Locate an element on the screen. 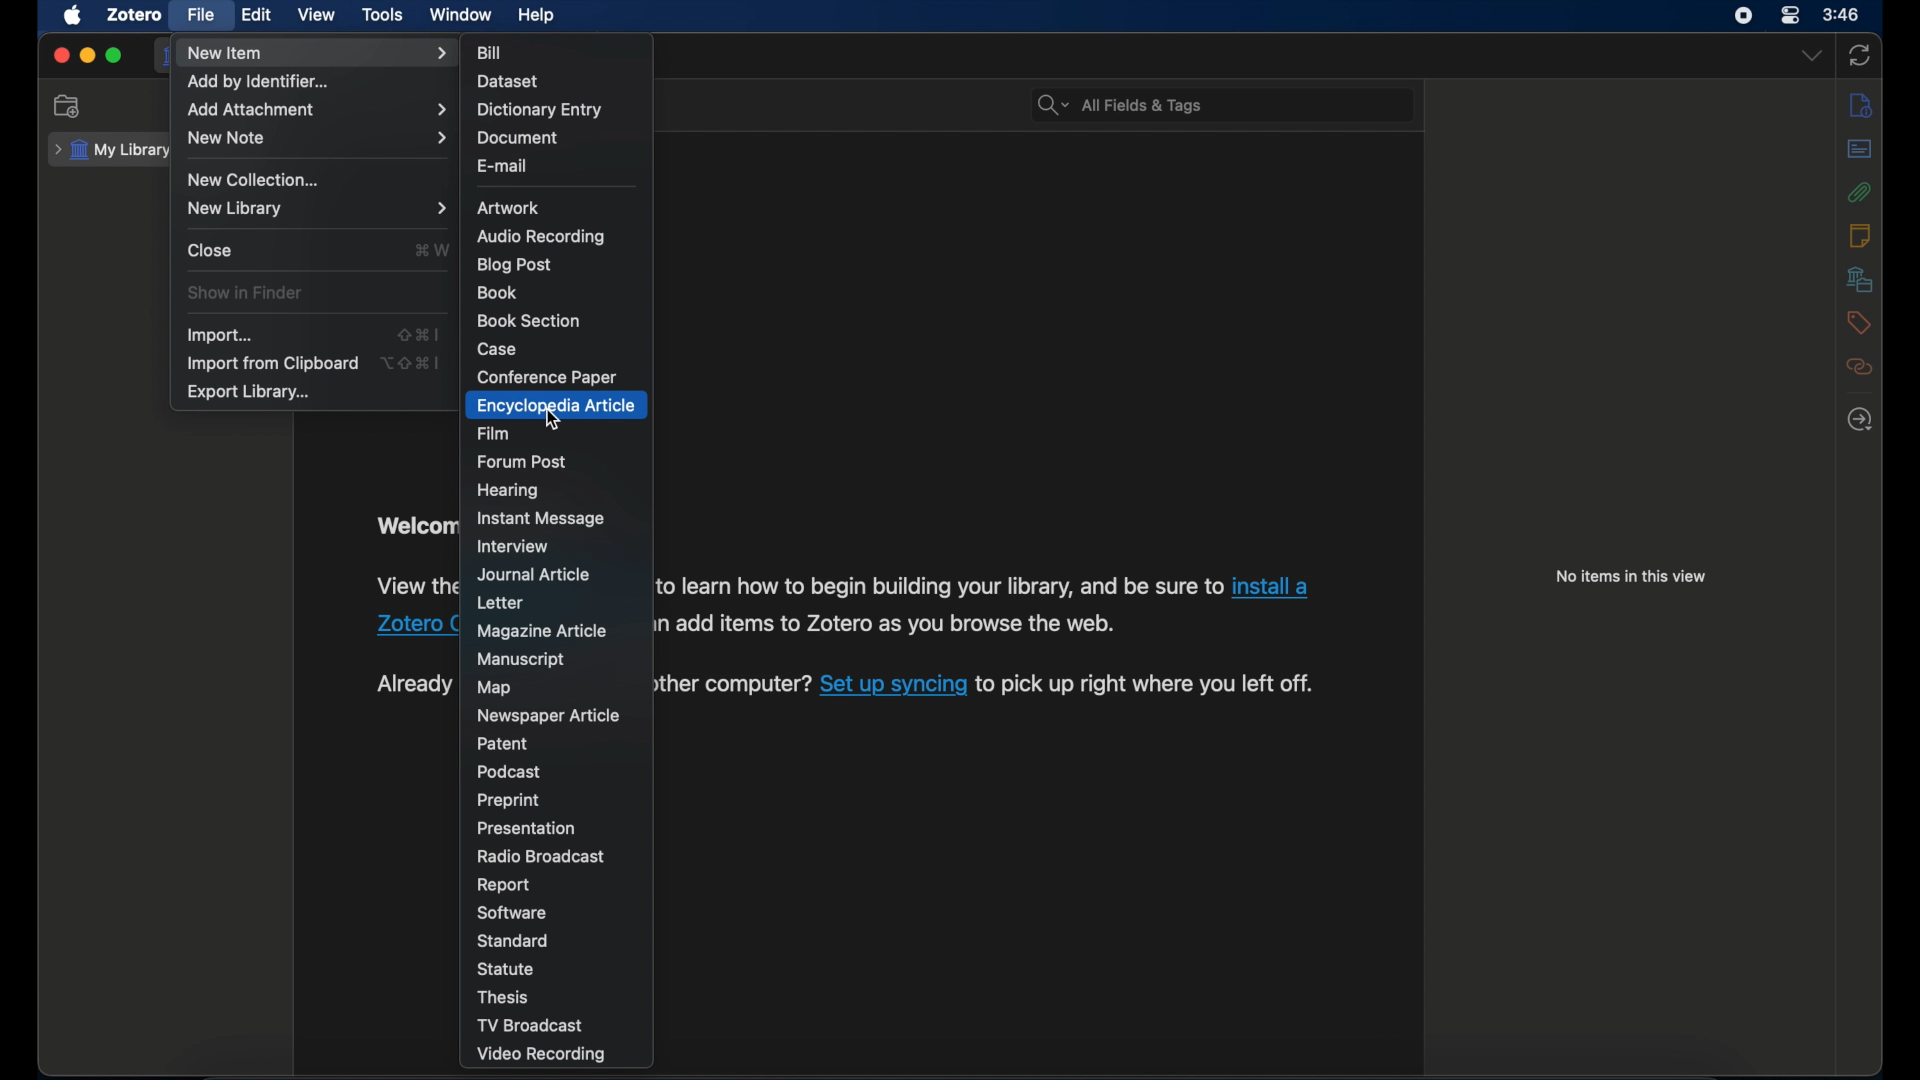 This screenshot has width=1920, height=1080. syncing instruction is located at coordinates (413, 685).